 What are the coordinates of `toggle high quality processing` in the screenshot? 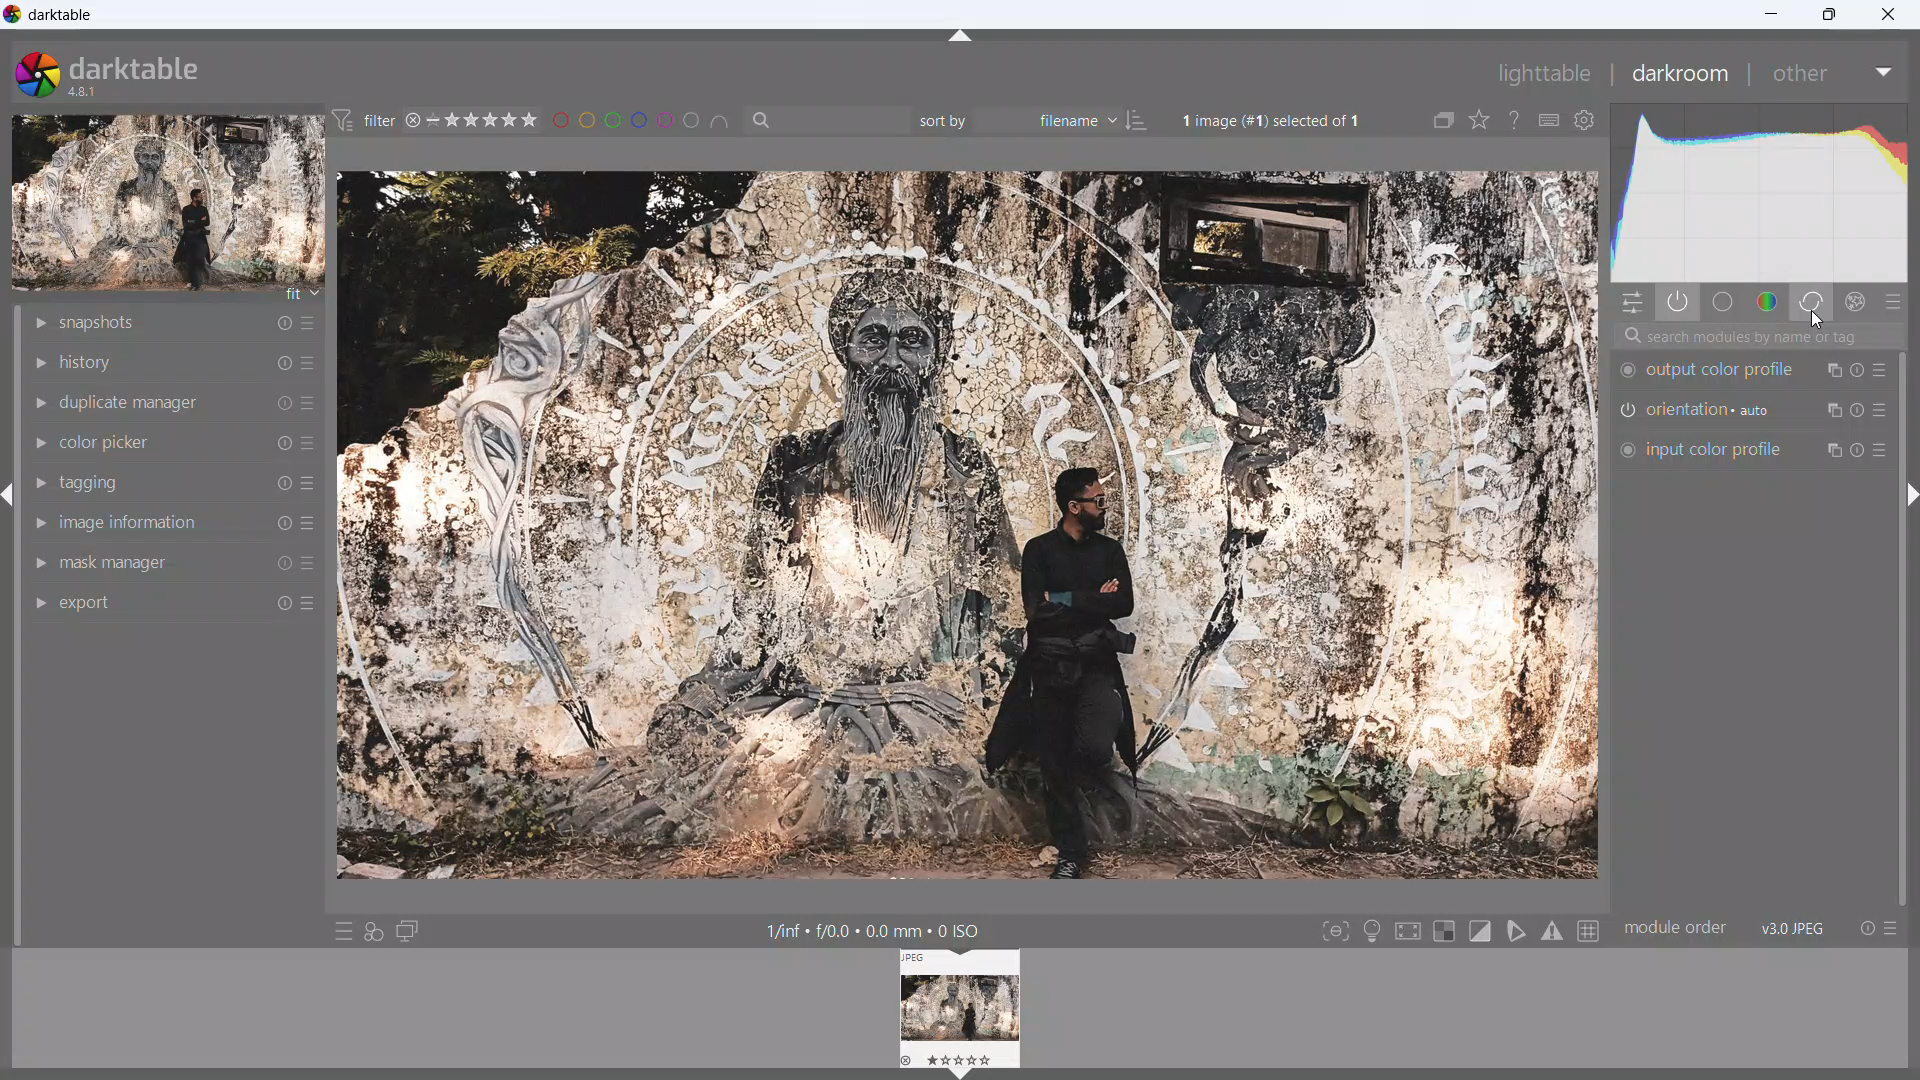 It's located at (1408, 931).